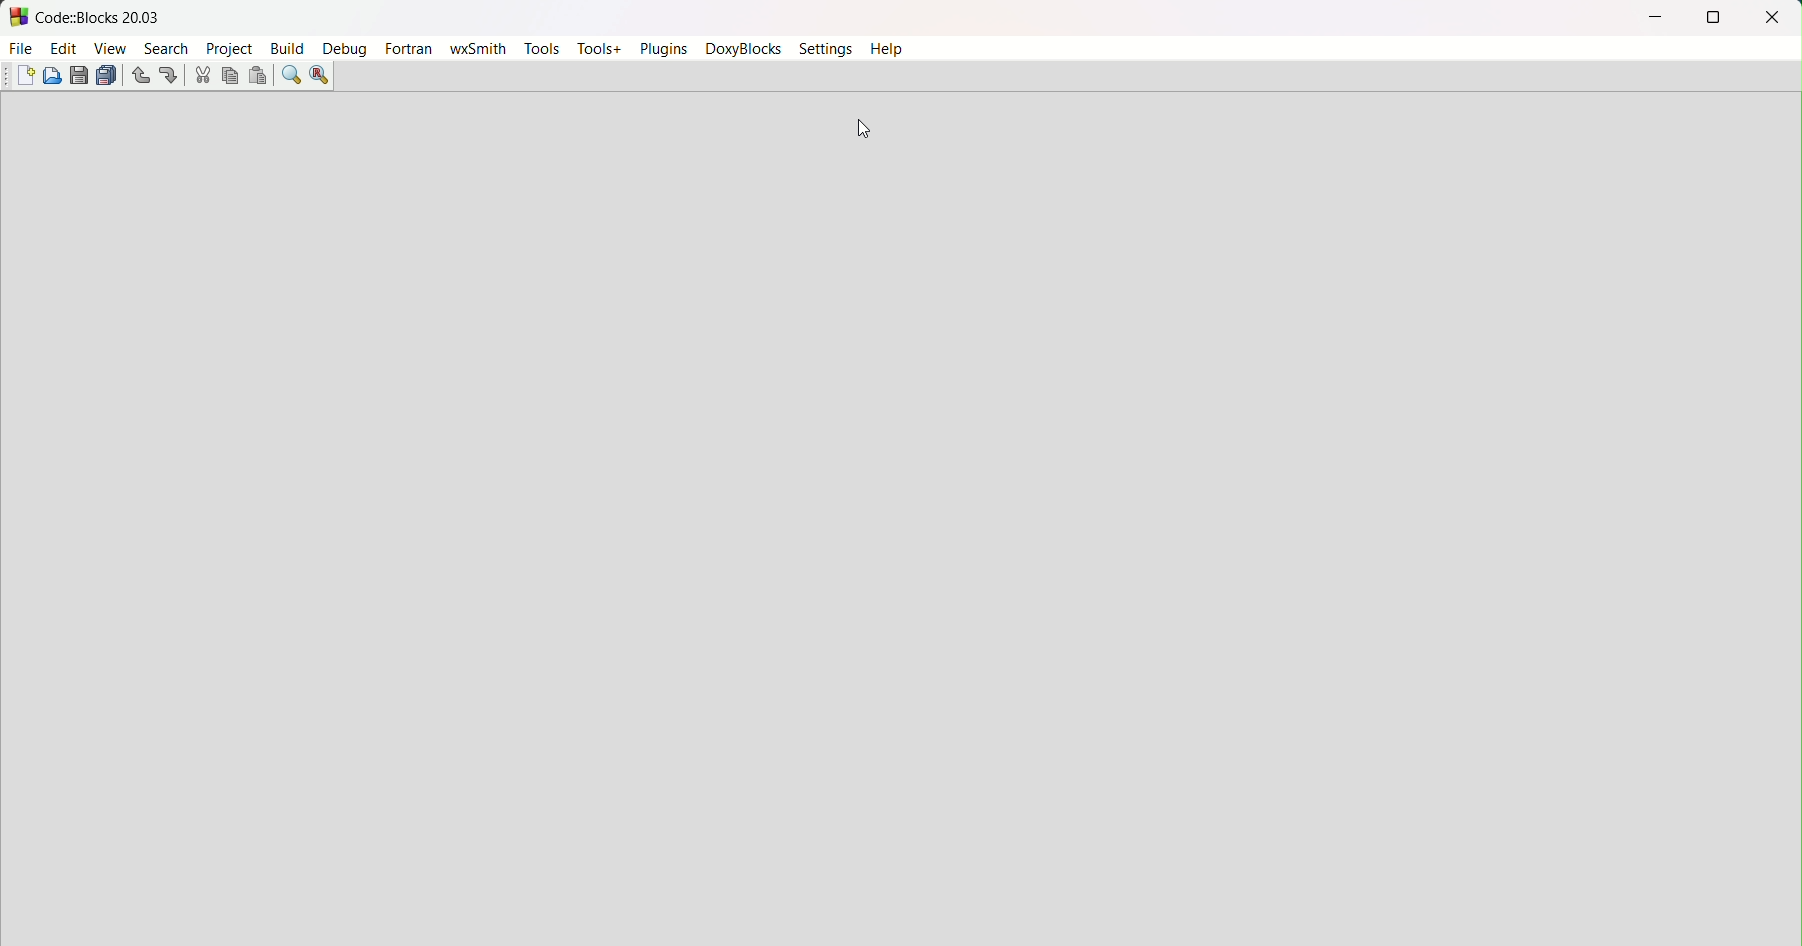 This screenshot has width=1802, height=946. What do you see at coordinates (866, 132) in the screenshot?
I see `cursor` at bounding box center [866, 132].